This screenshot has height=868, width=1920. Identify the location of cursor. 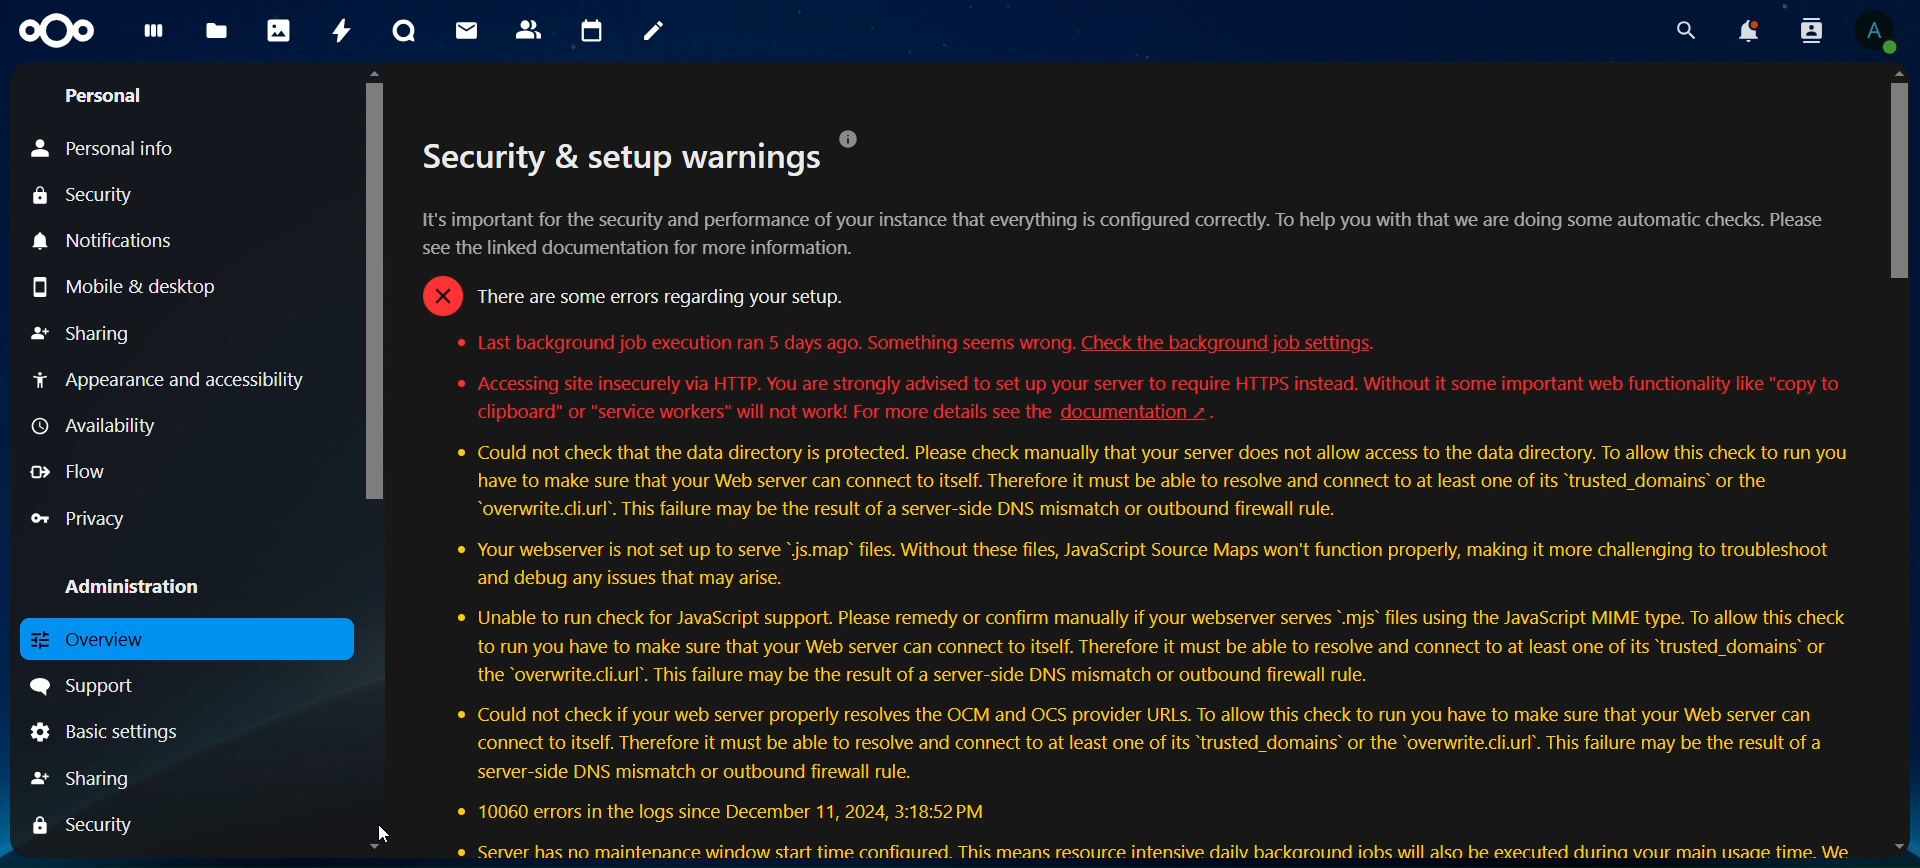
(382, 830).